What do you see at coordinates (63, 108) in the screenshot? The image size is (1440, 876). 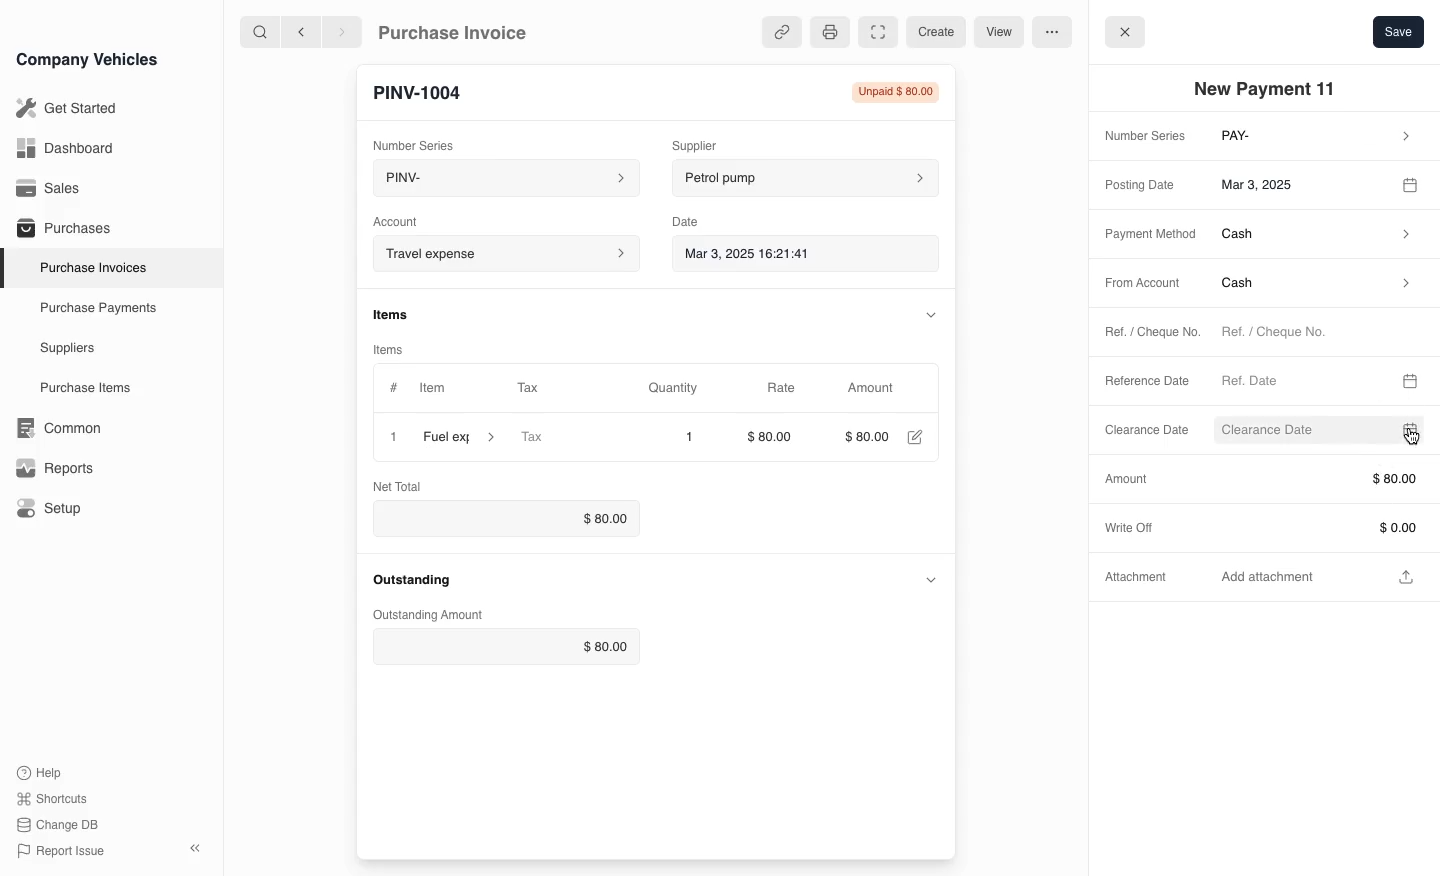 I see `Get Started` at bounding box center [63, 108].